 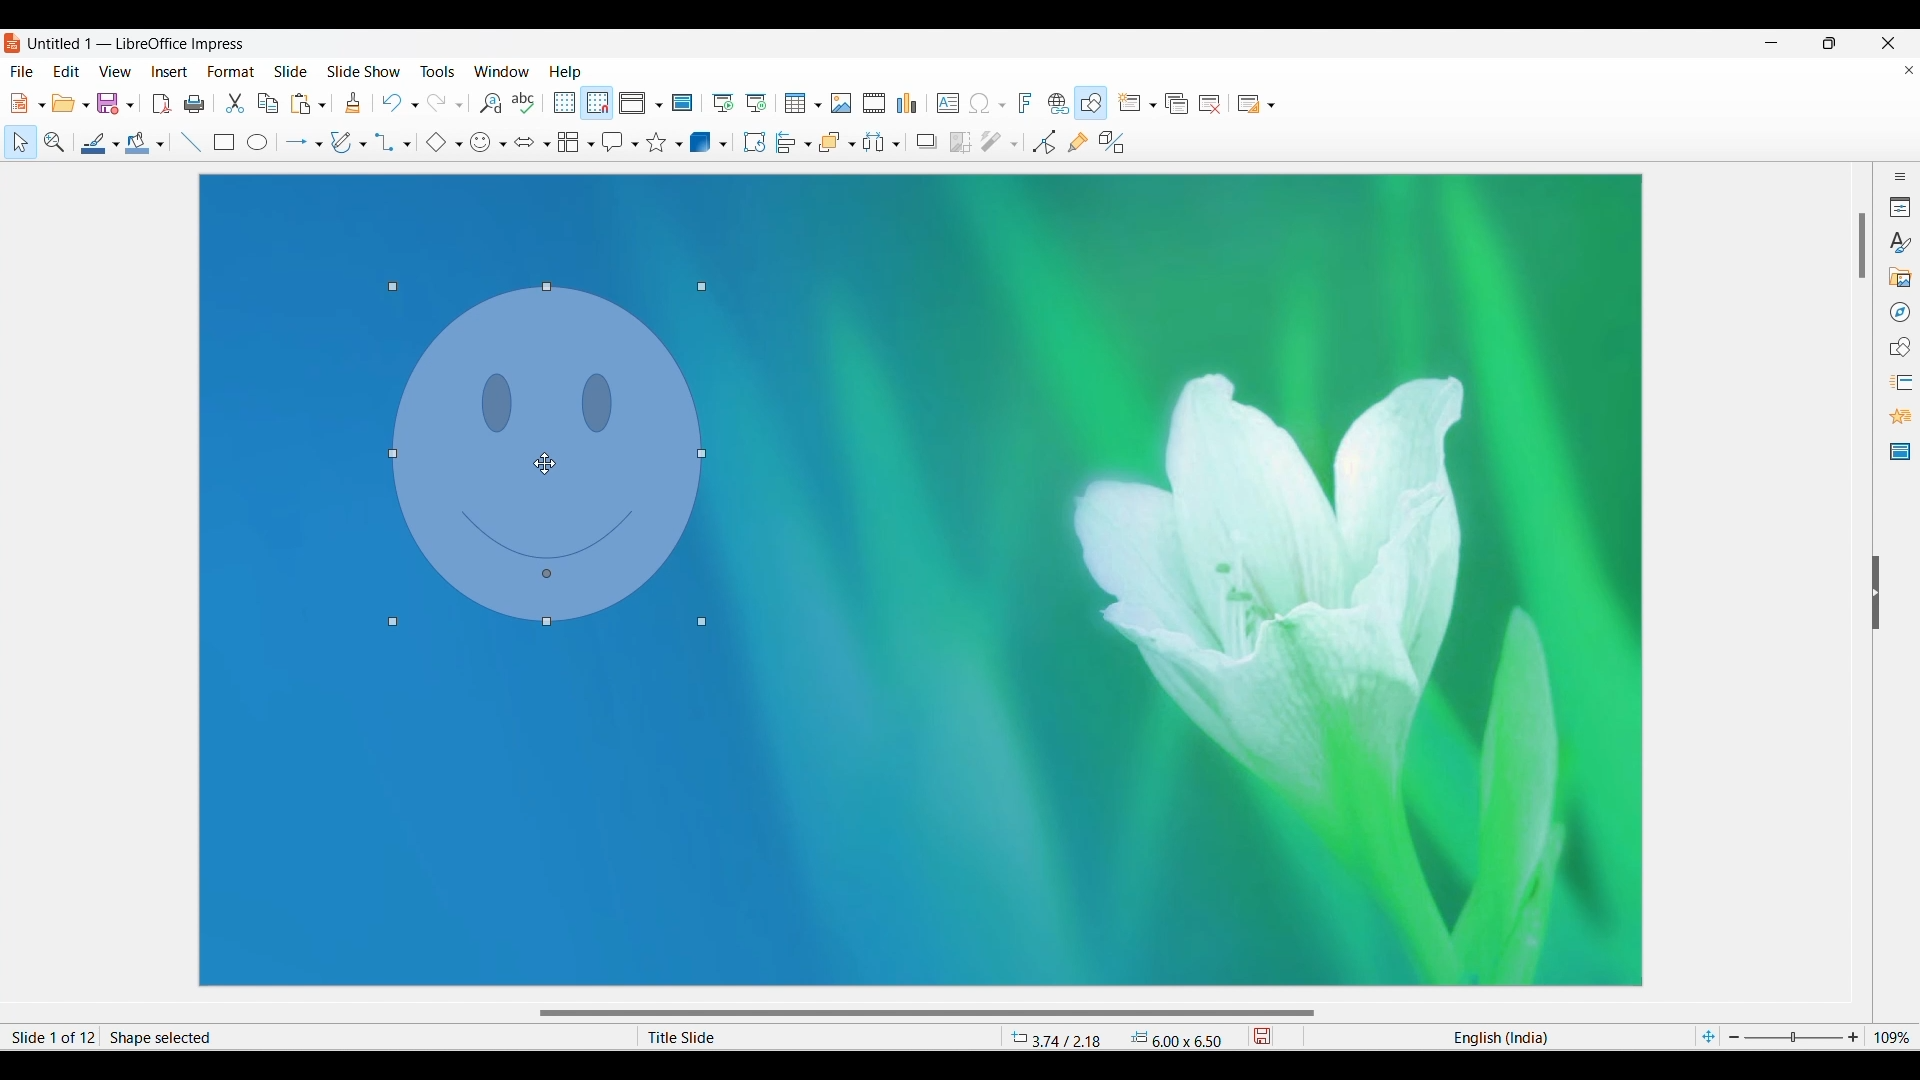 What do you see at coordinates (1875, 593) in the screenshot?
I see `Hide right sidebar` at bounding box center [1875, 593].